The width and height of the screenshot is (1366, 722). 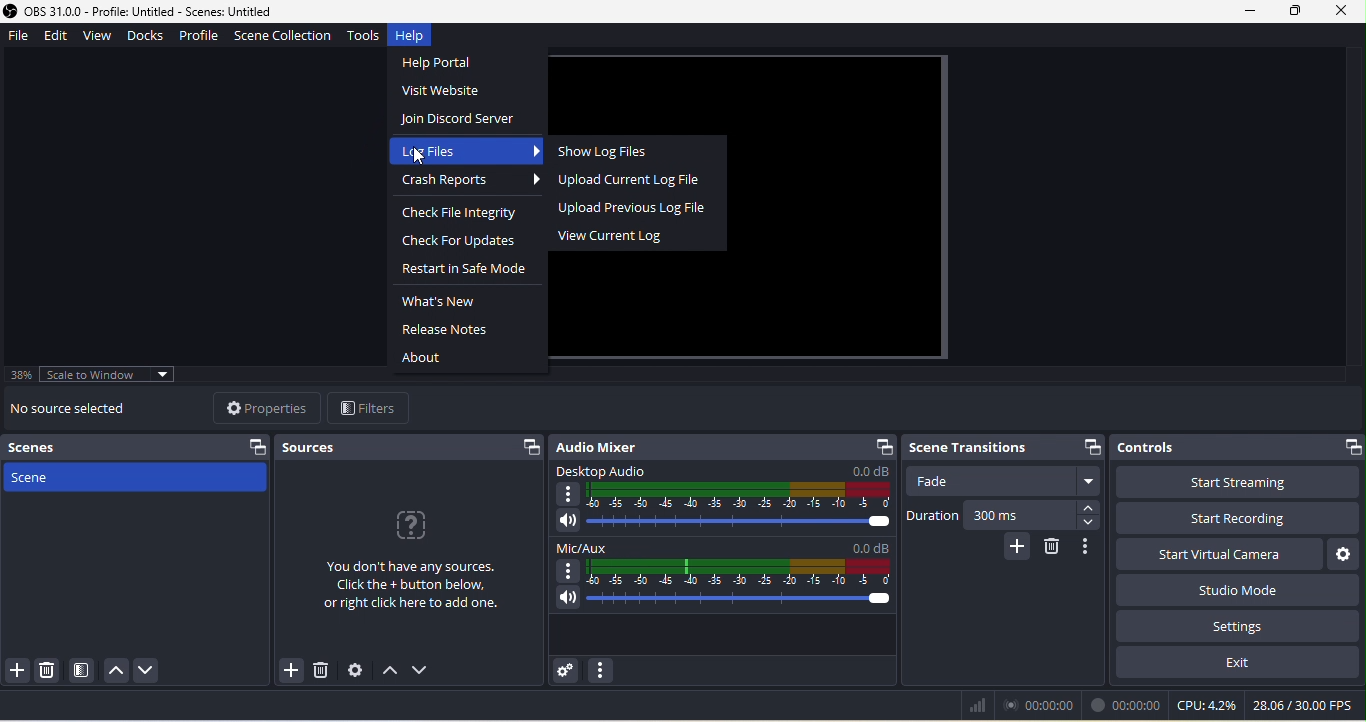 I want to click on file, so click(x=20, y=36).